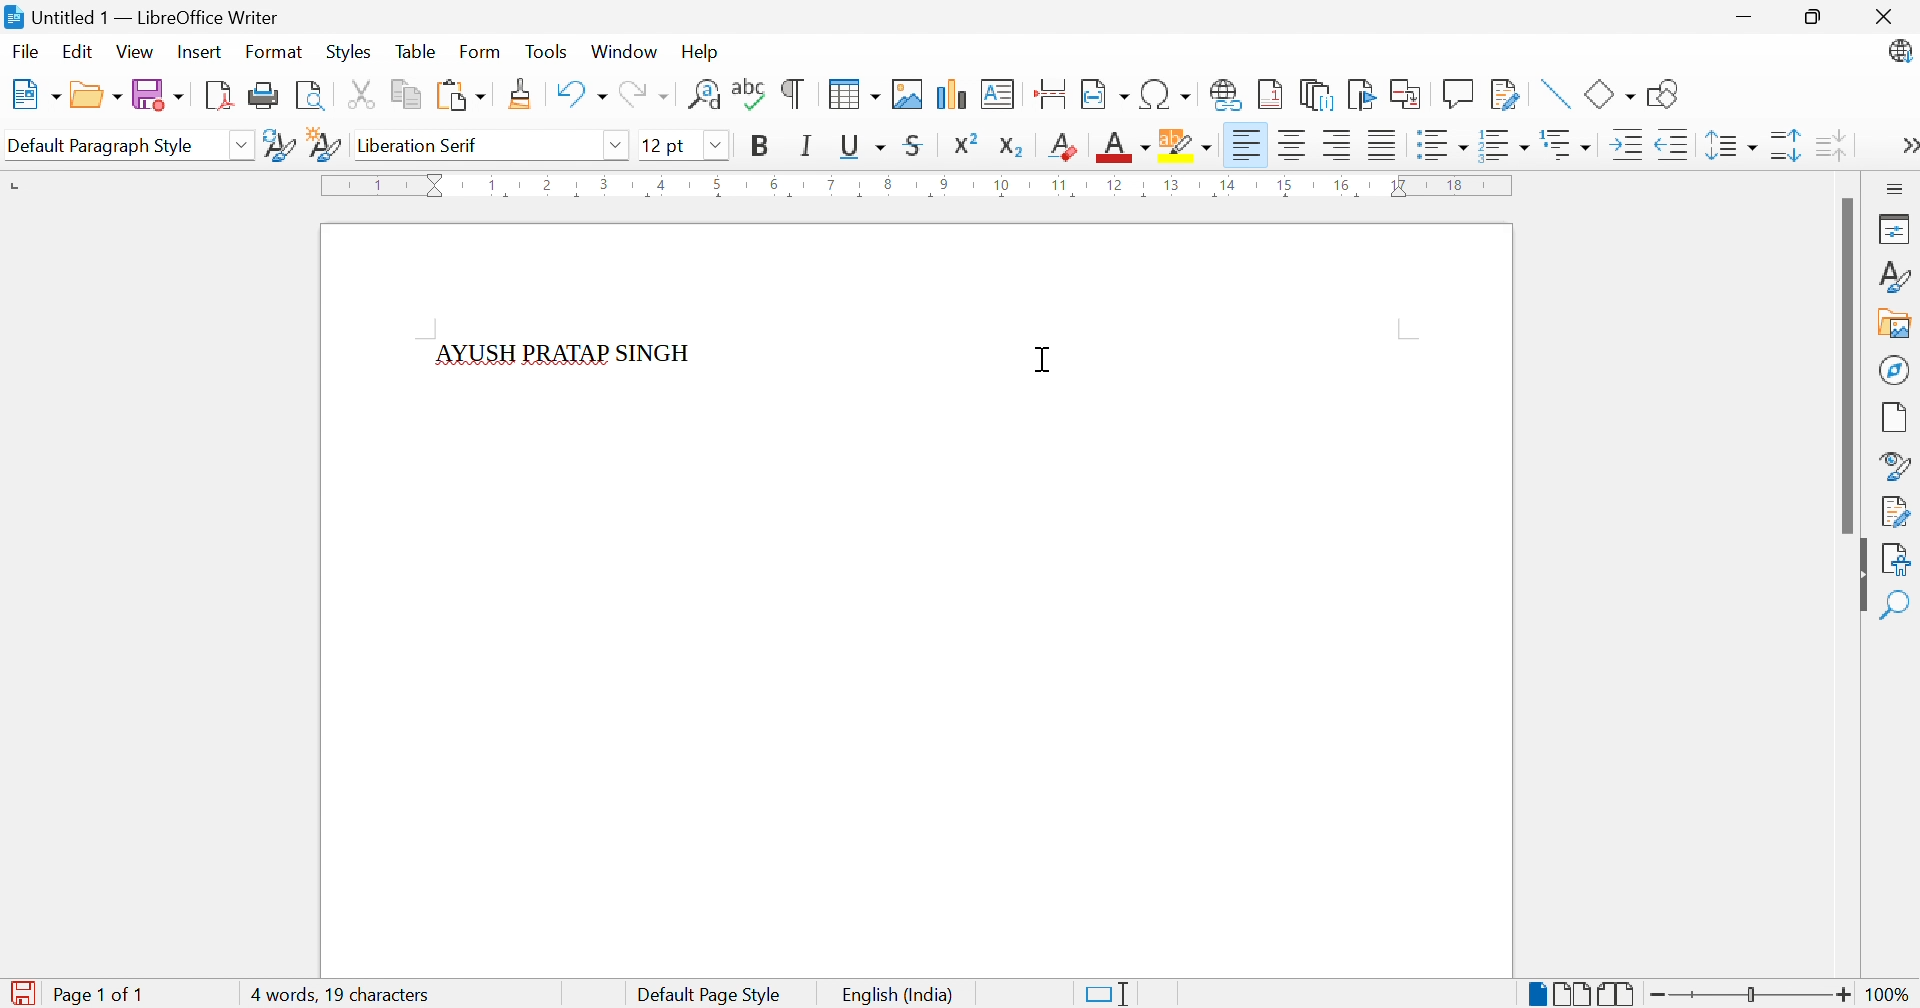  What do you see at coordinates (262, 96) in the screenshot?
I see `Print` at bounding box center [262, 96].